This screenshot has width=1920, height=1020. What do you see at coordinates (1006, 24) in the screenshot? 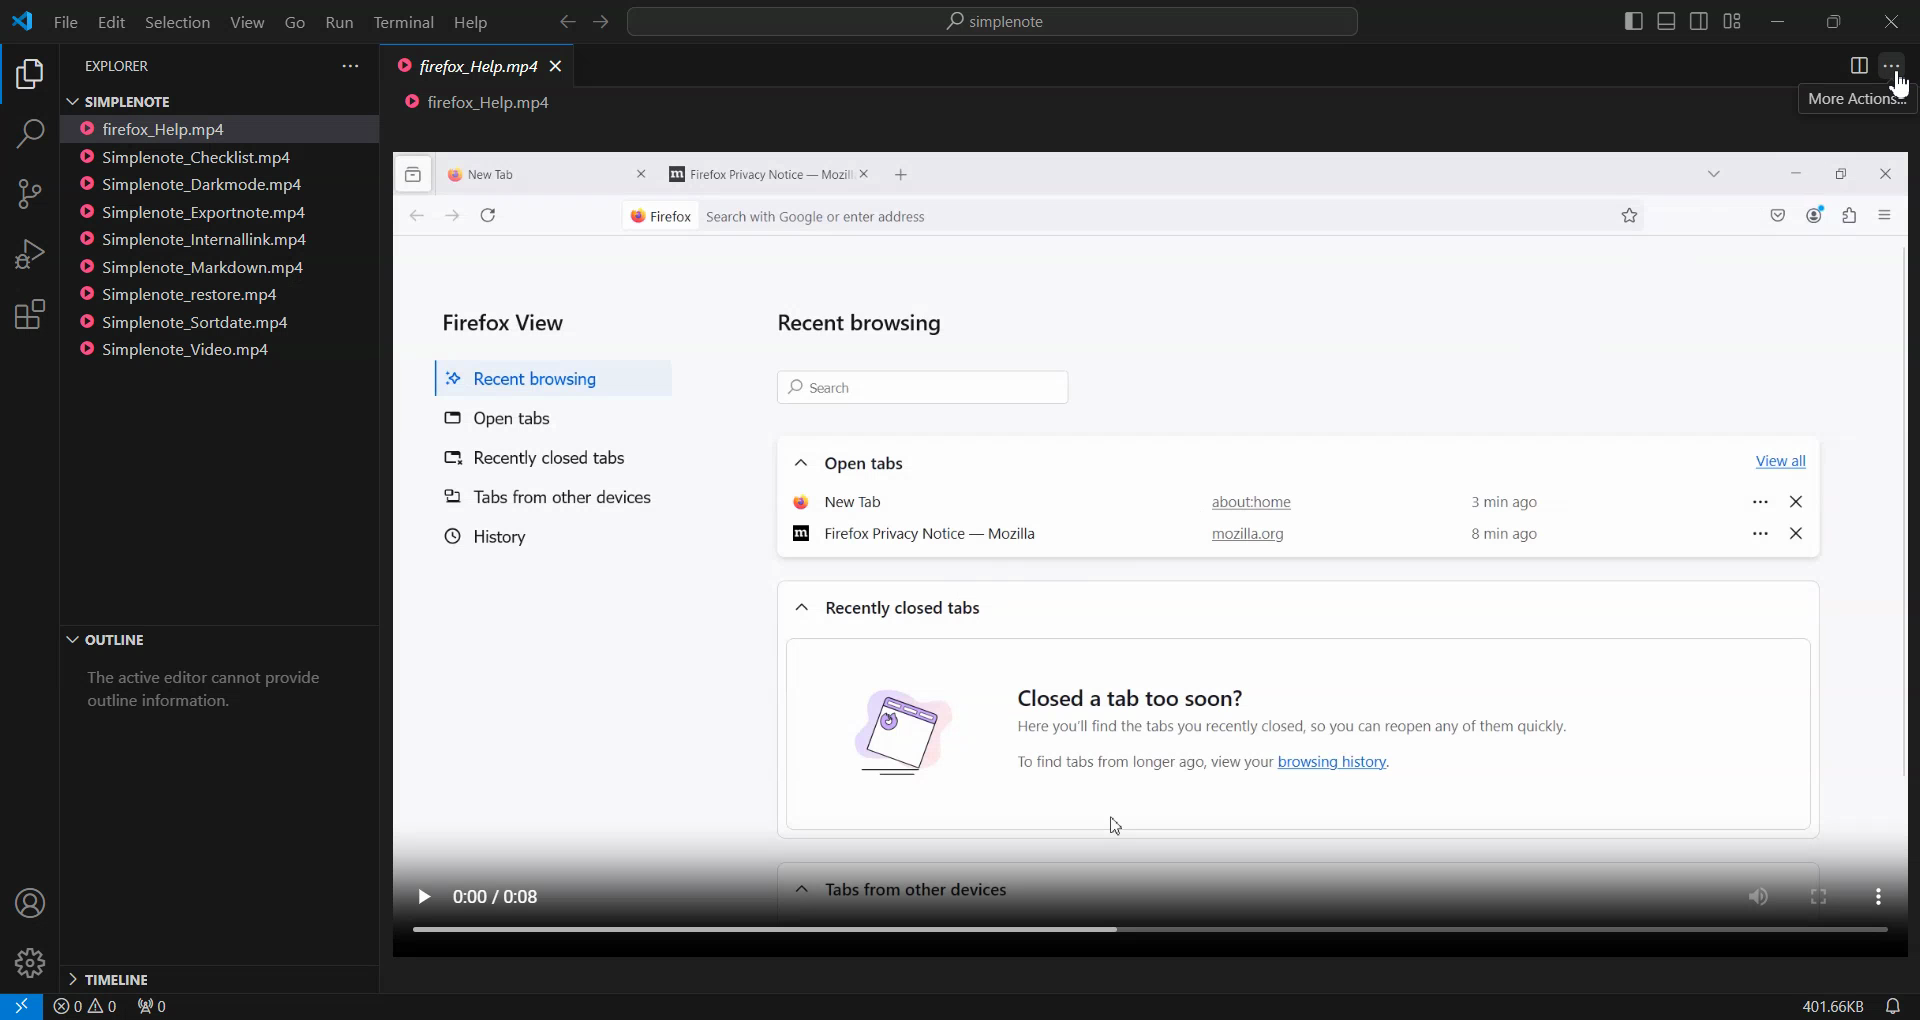
I see `simplenote` at bounding box center [1006, 24].